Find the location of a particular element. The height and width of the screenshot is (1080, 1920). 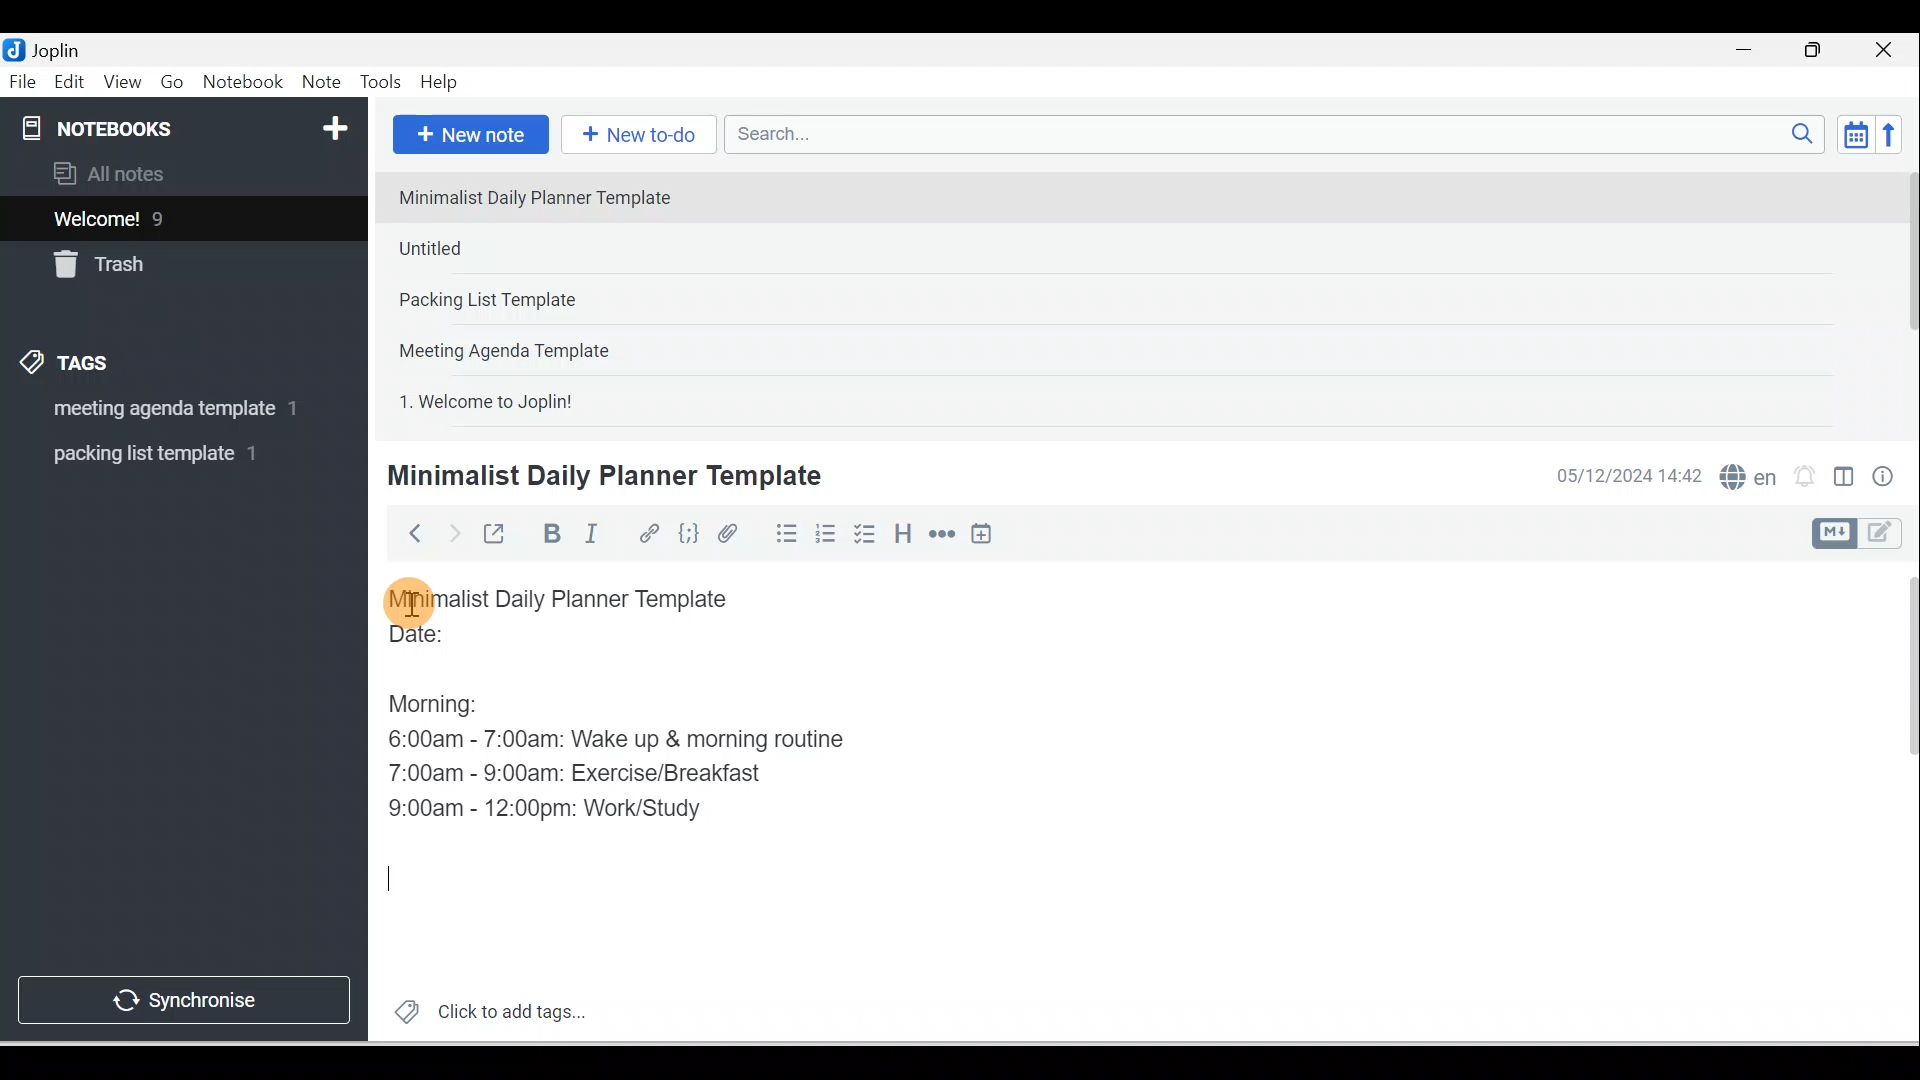

7:00am - 9:00am: Exercise/Breakfast is located at coordinates (579, 771).